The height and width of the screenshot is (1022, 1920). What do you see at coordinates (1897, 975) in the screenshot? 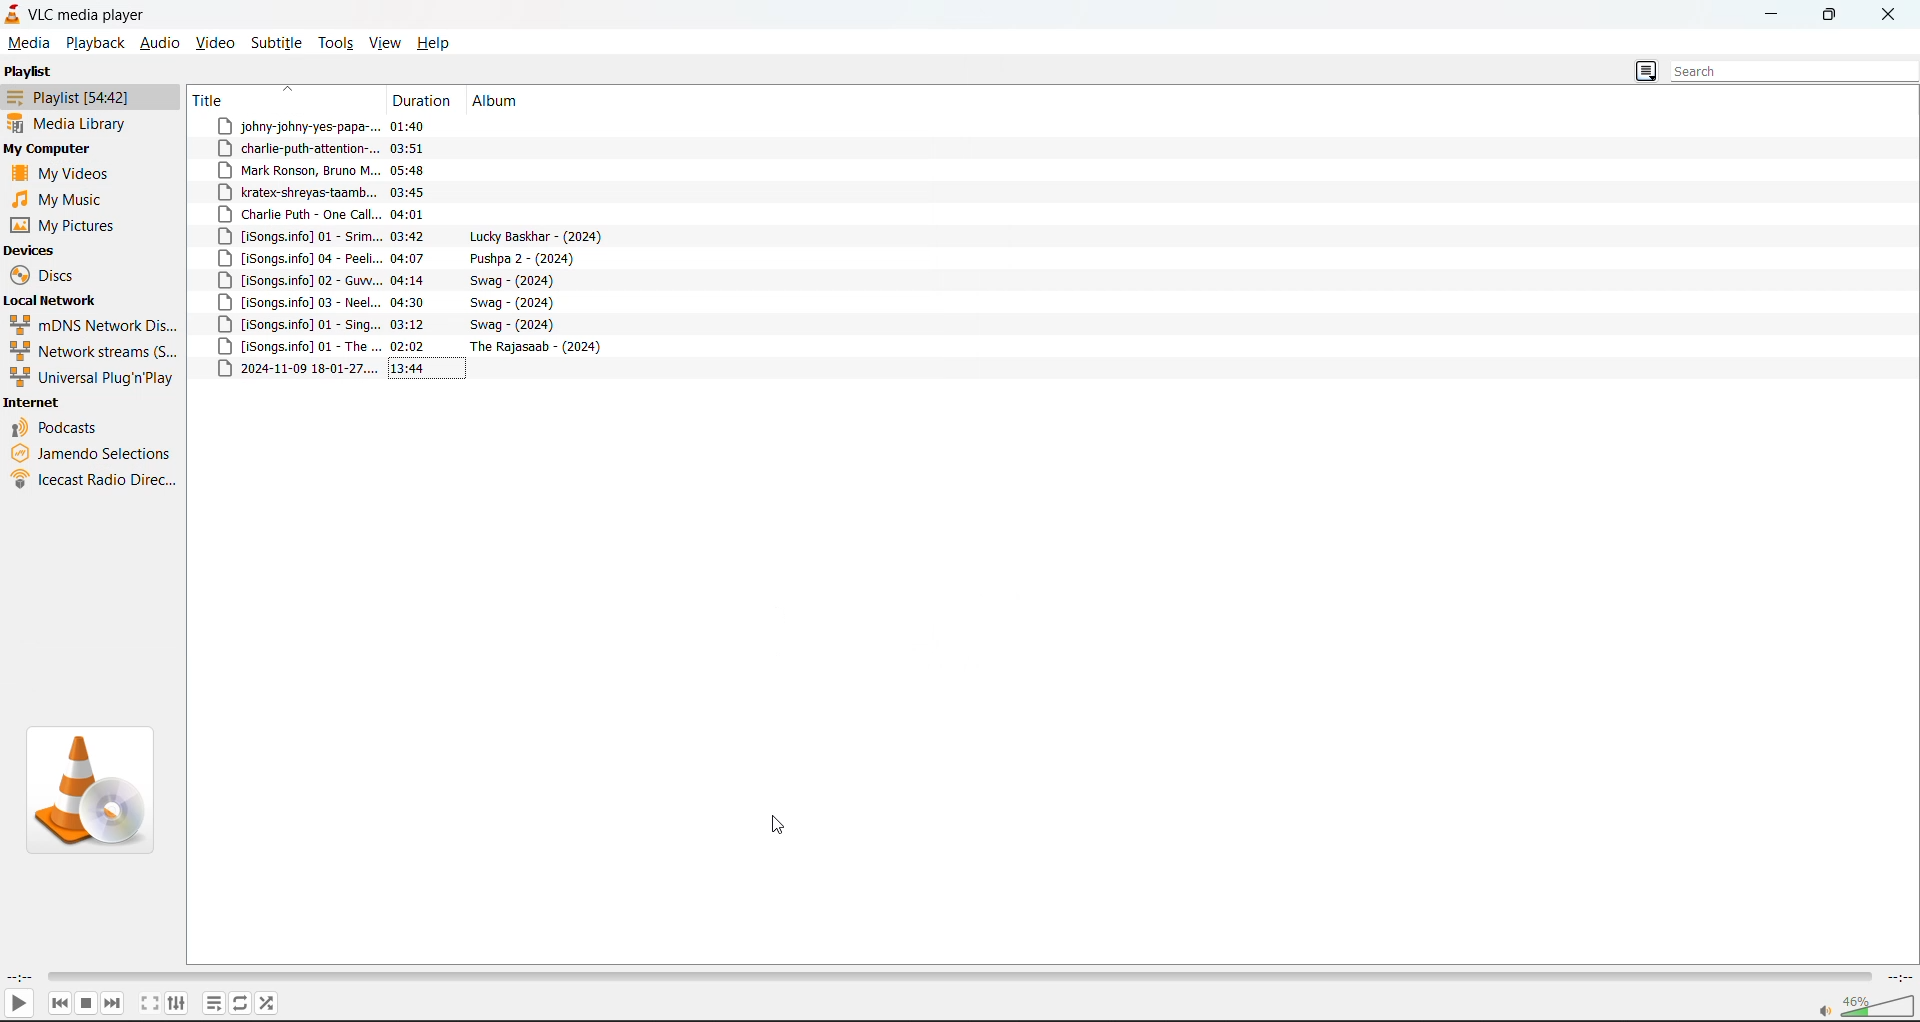
I see `total time` at bounding box center [1897, 975].